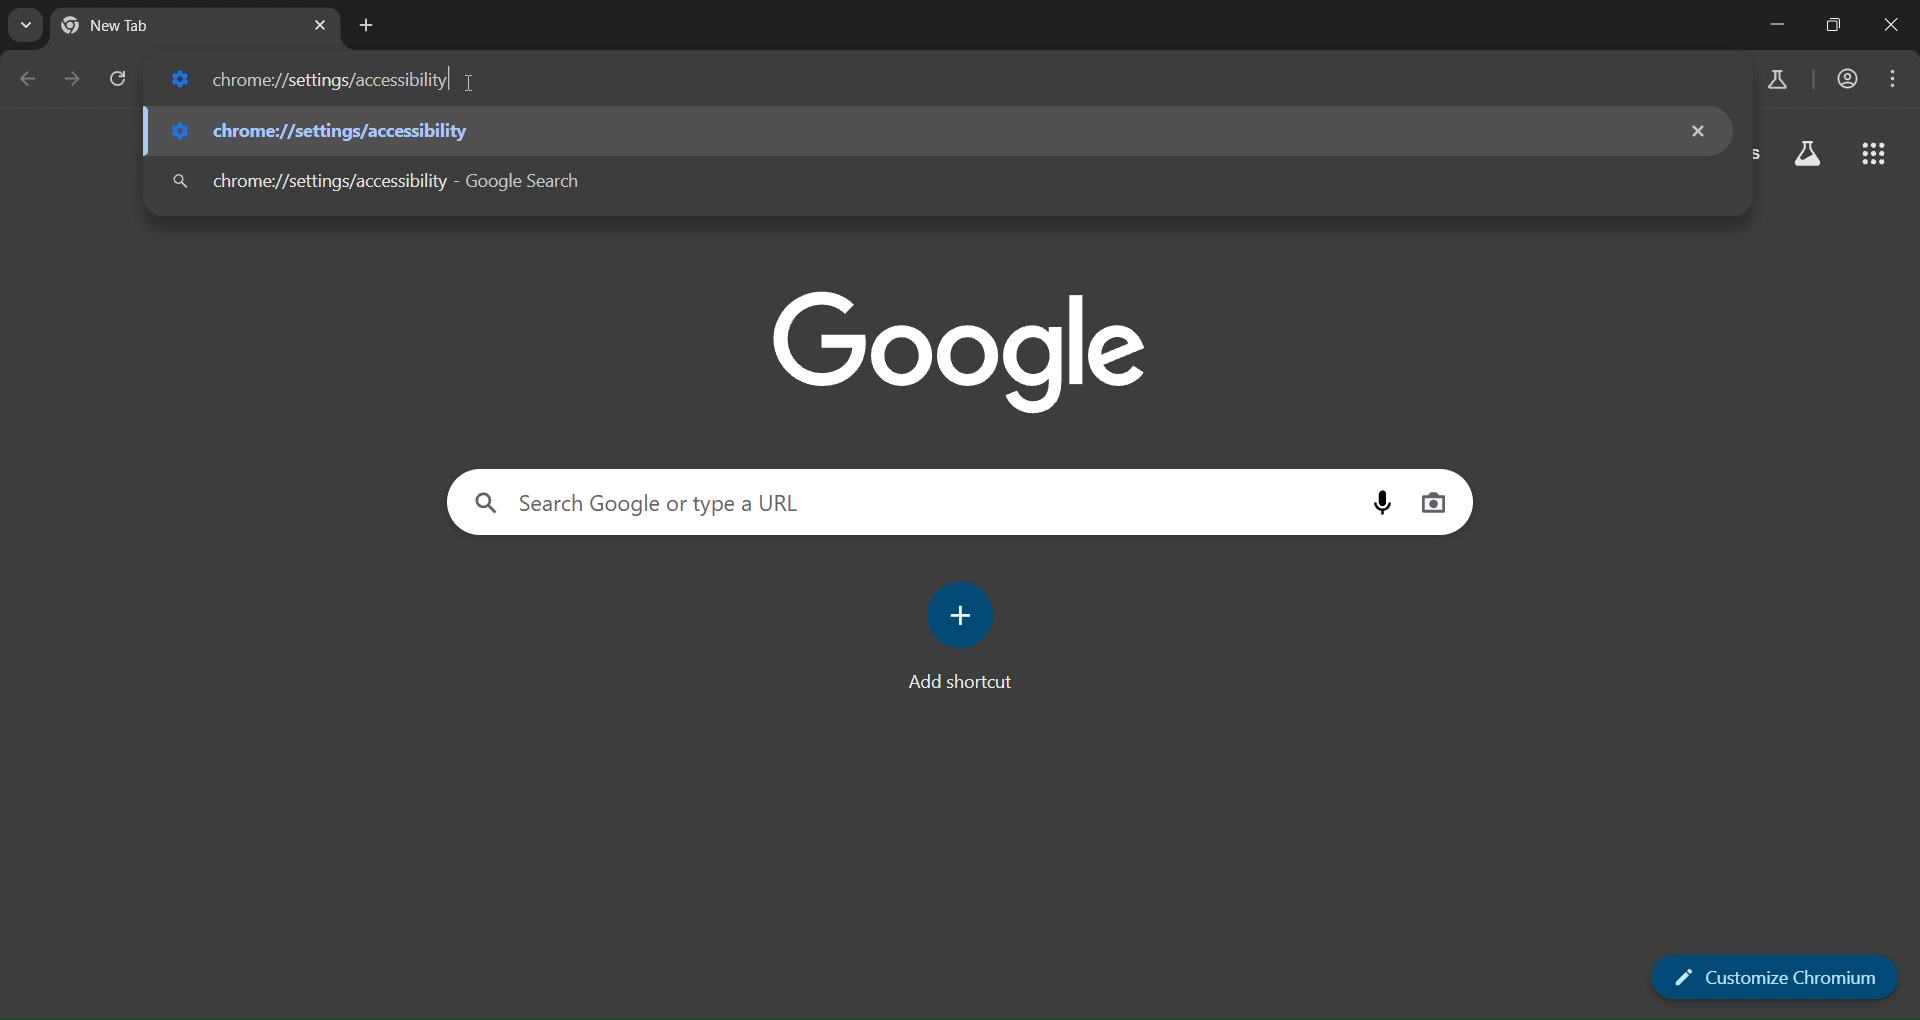 This screenshot has width=1920, height=1020. Describe the element at coordinates (1698, 128) in the screenshot. I see `remove` at that location.